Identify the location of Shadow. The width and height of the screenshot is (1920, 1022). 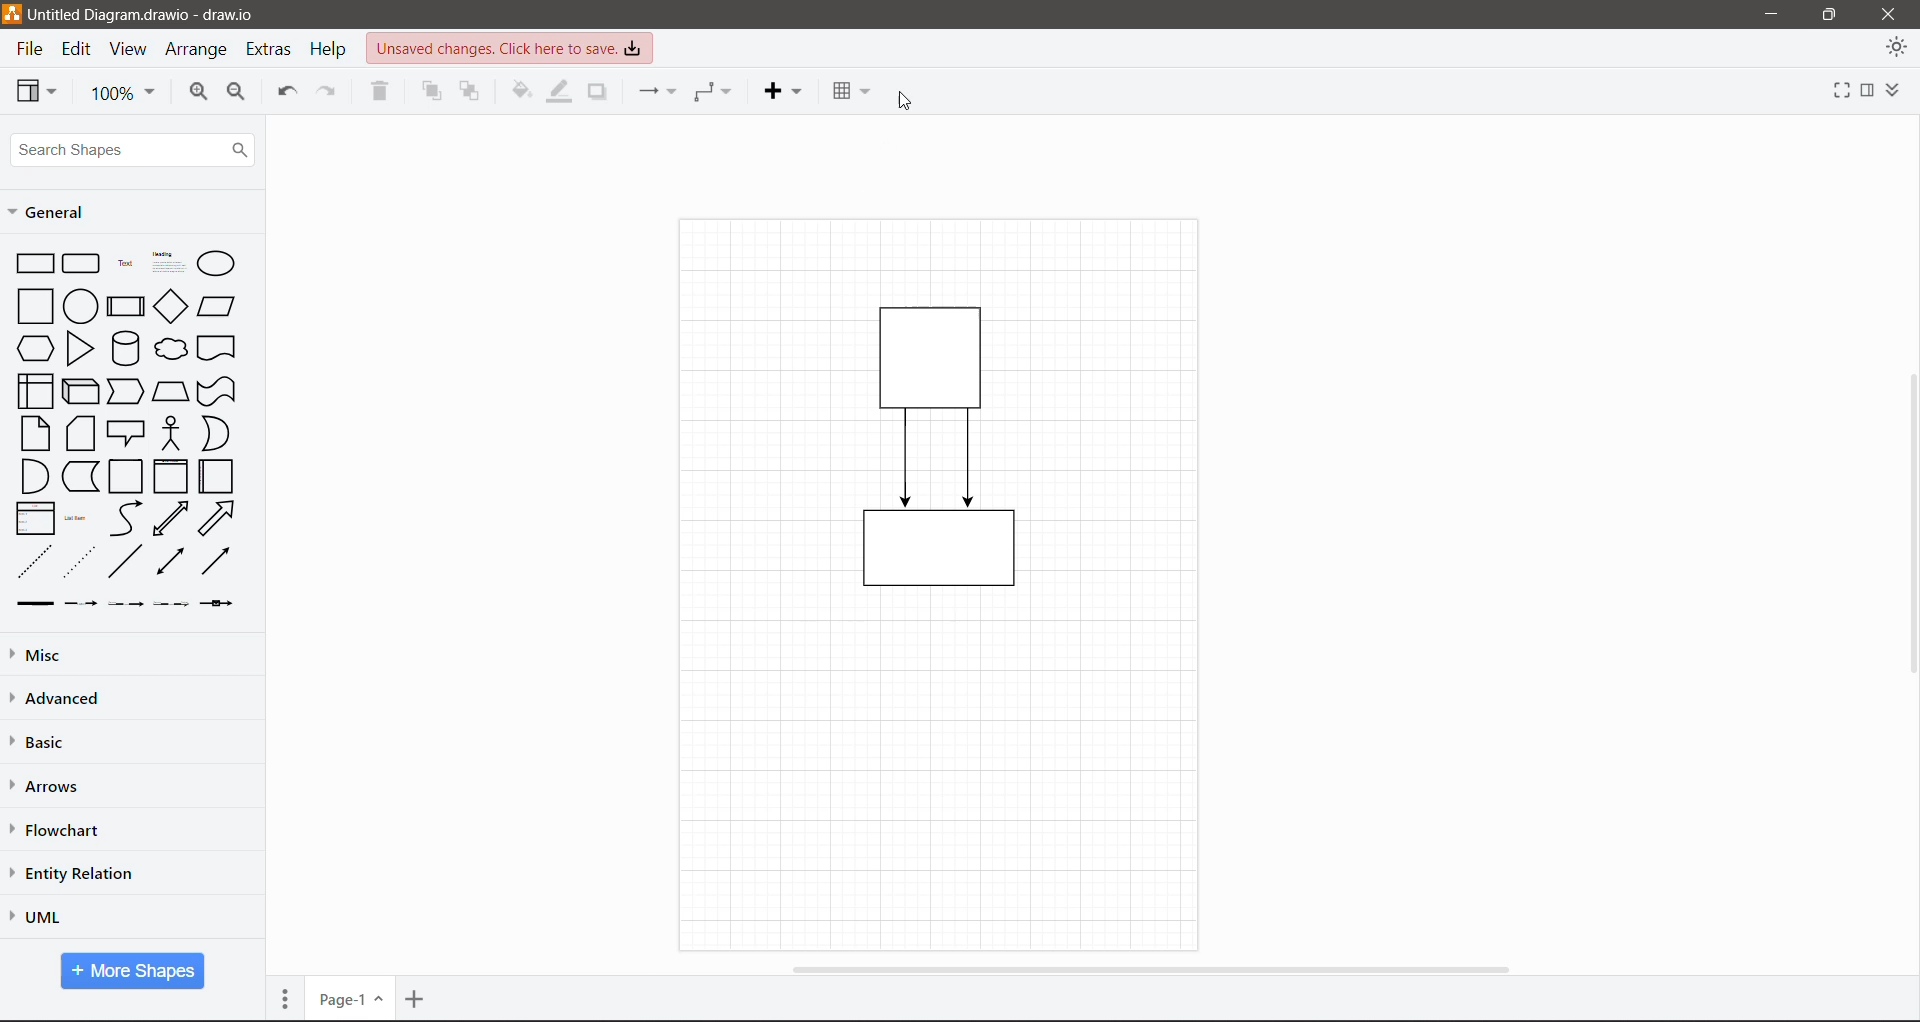
(597, 92).